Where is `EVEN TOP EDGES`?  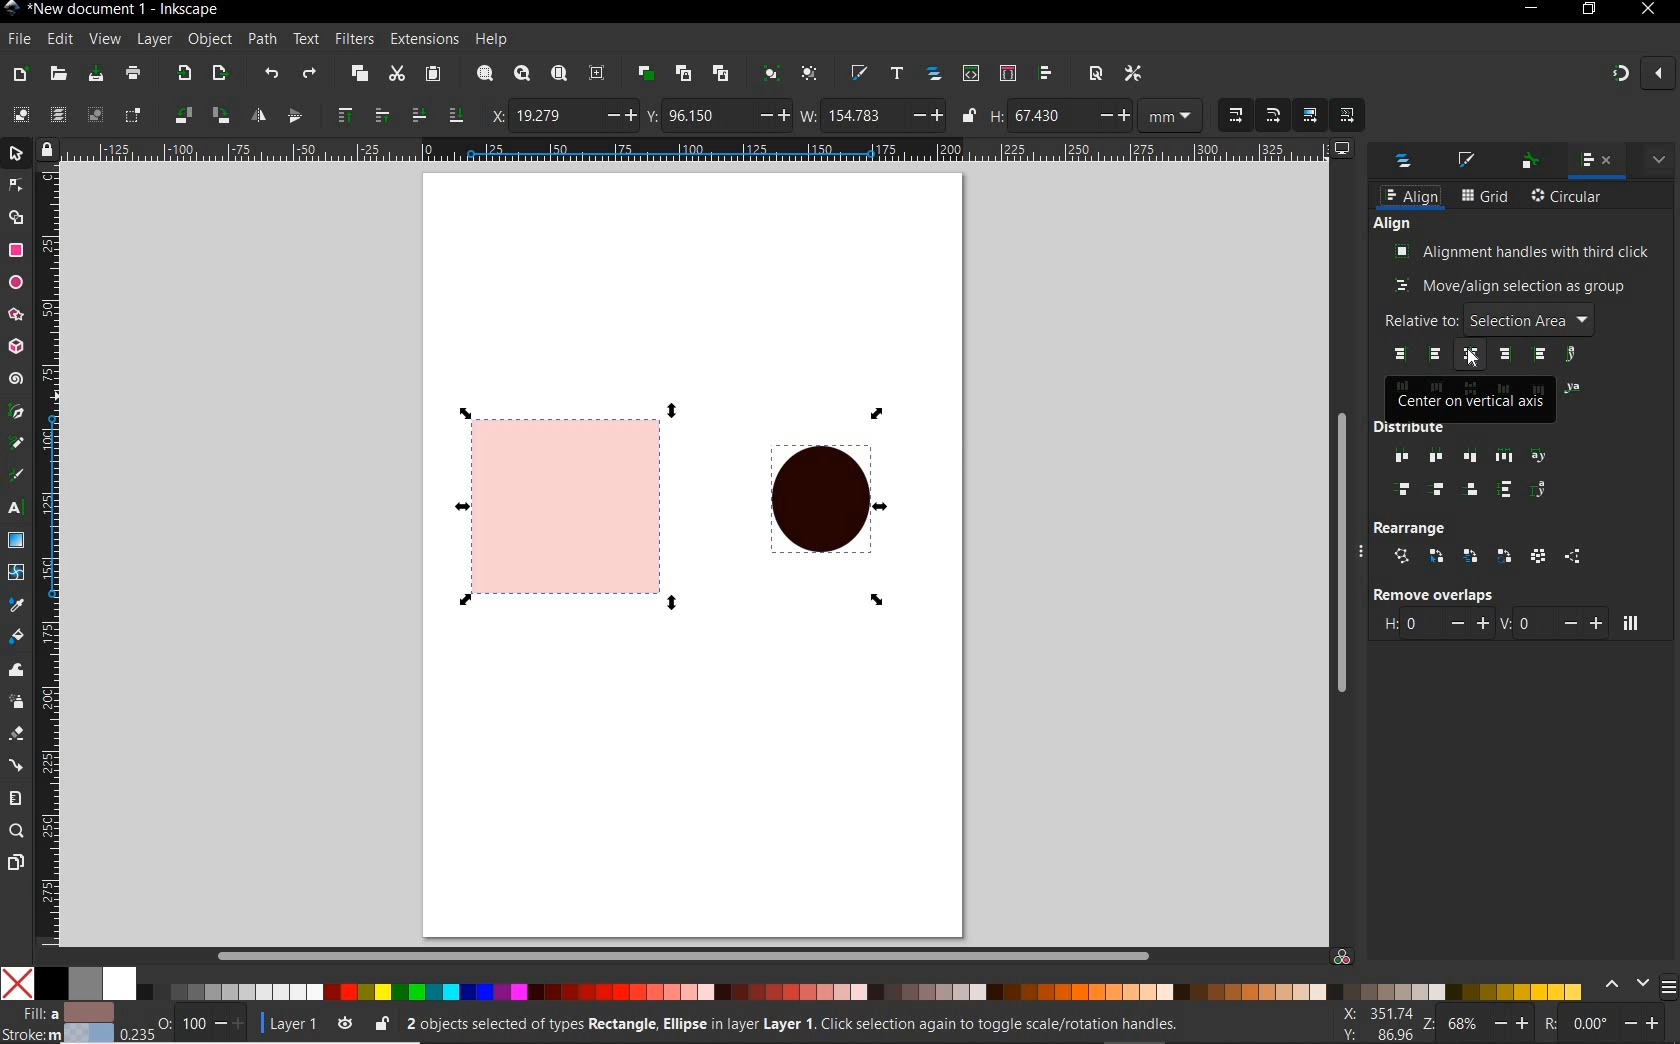 EVEN TOP EDGES is located at coordinates (1407, 491).